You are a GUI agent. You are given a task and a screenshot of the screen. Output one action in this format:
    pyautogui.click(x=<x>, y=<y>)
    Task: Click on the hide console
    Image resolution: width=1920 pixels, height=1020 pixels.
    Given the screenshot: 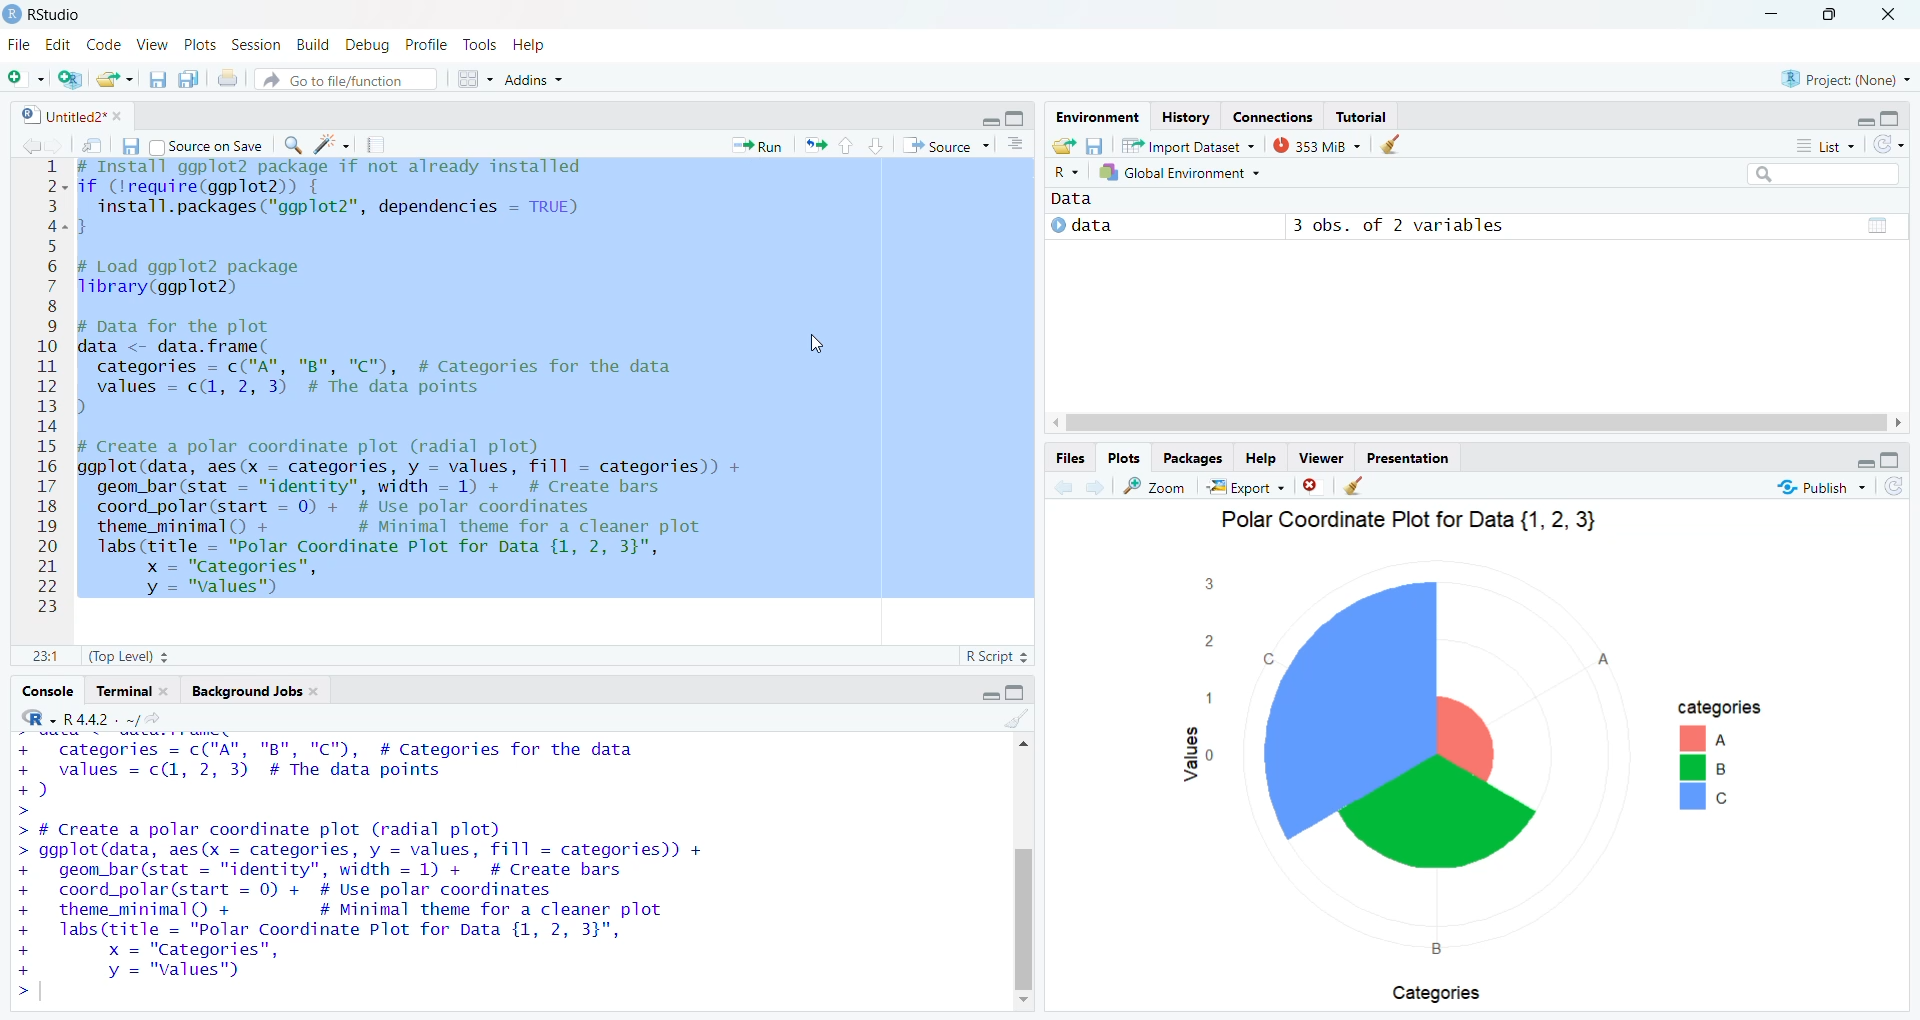 What is the action you would take?
    pyautogui.click(x=1016, y=117)
    